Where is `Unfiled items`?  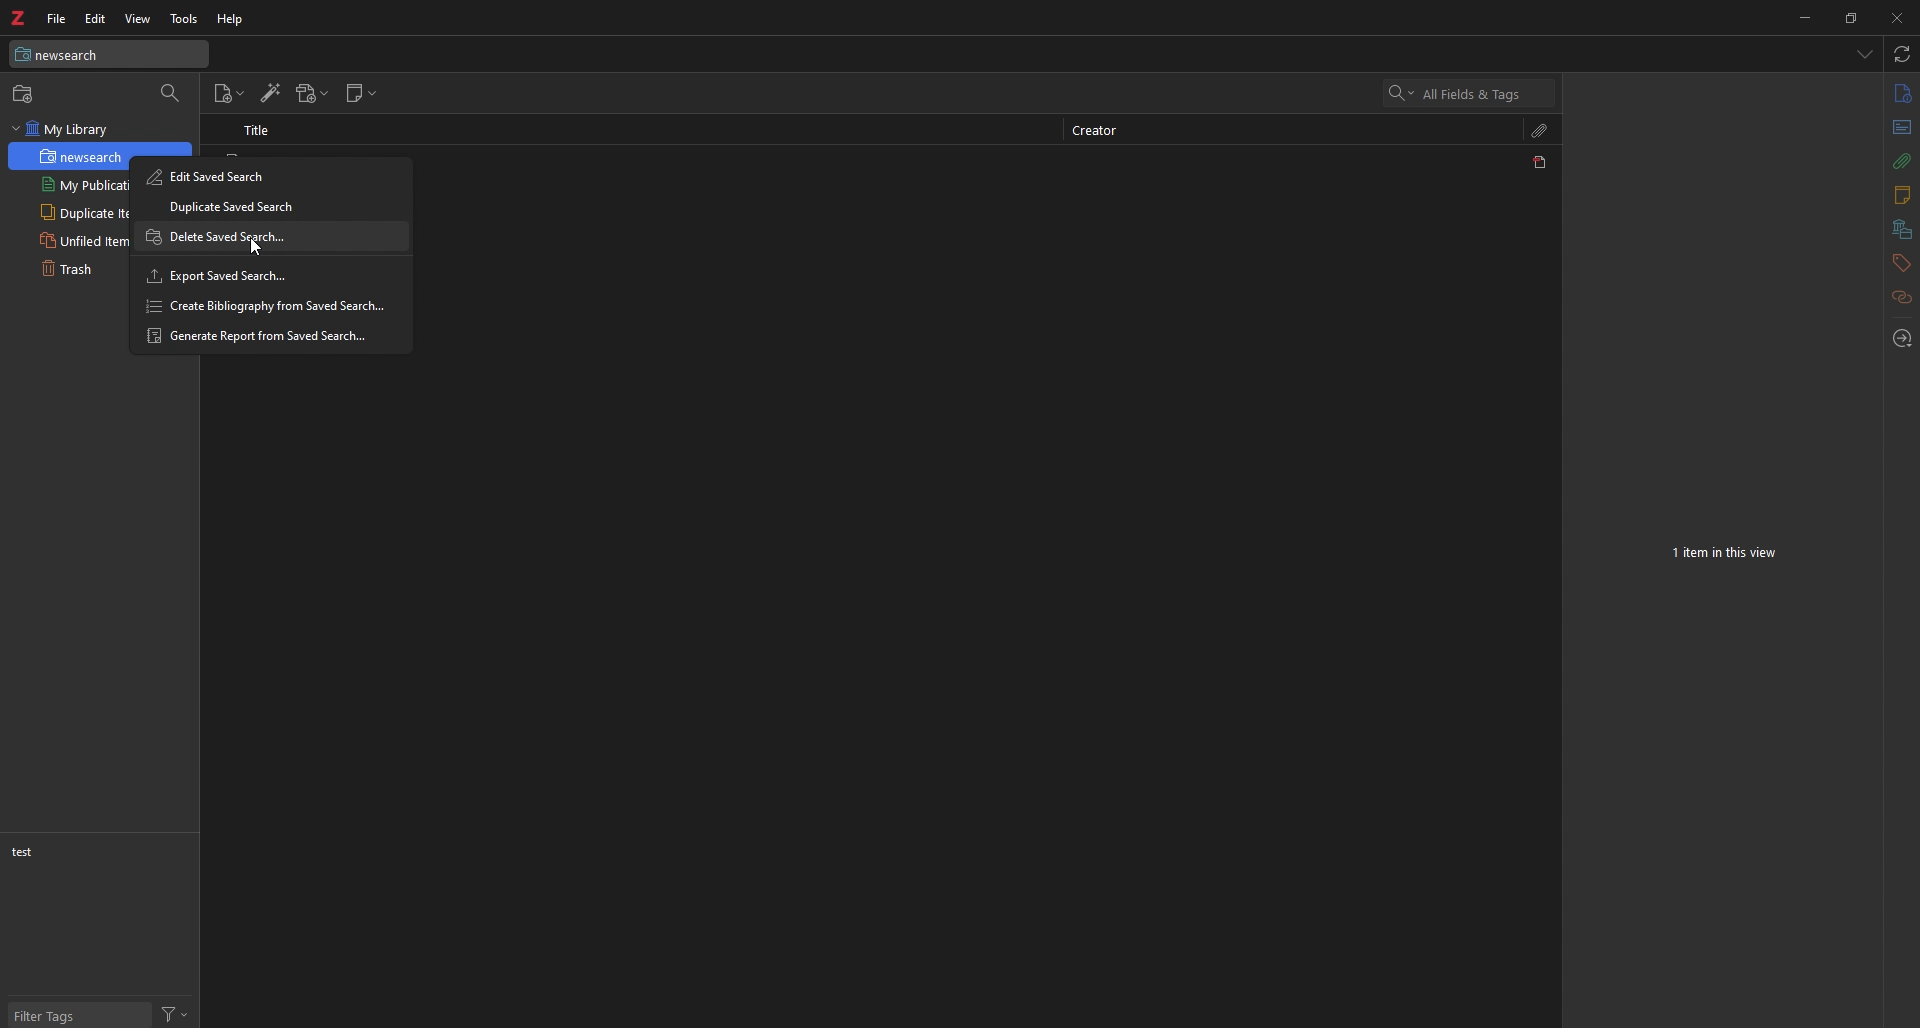
Unfiled items is located at coordinates (80, 241).